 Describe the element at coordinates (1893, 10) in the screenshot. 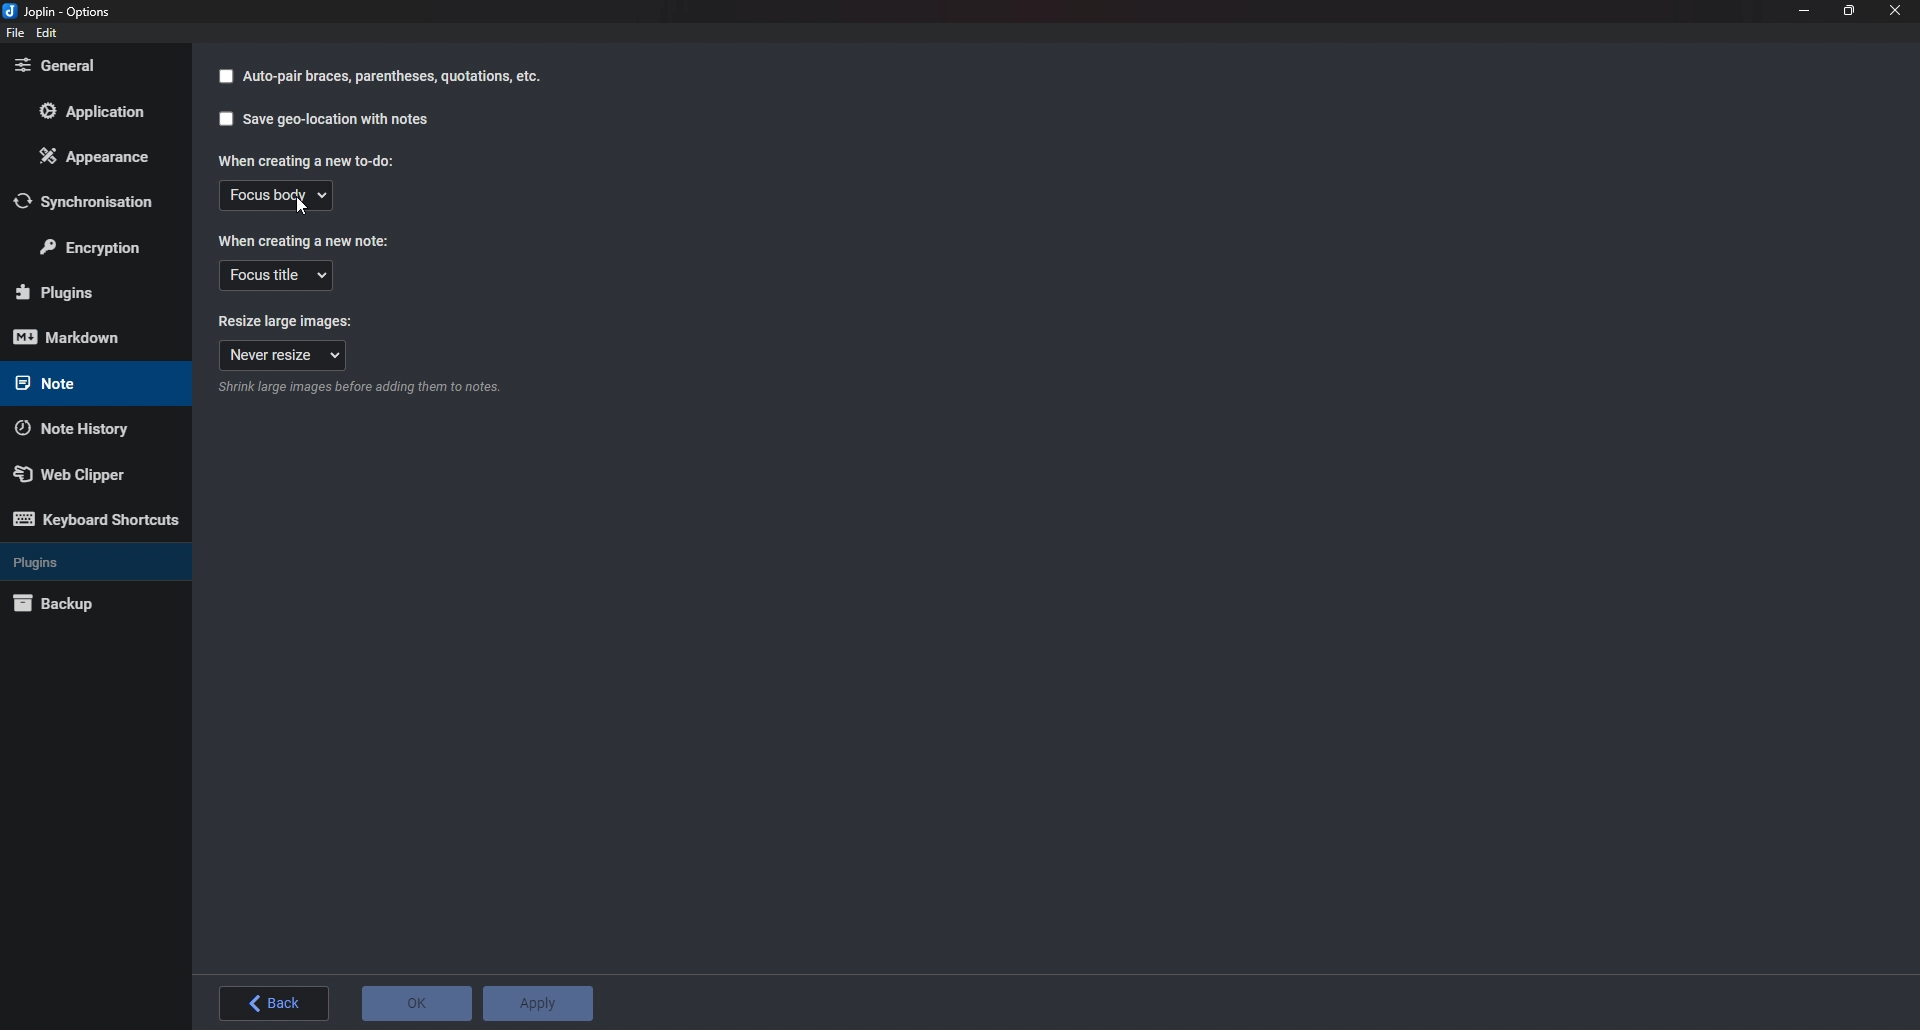

I see `close` at that location.